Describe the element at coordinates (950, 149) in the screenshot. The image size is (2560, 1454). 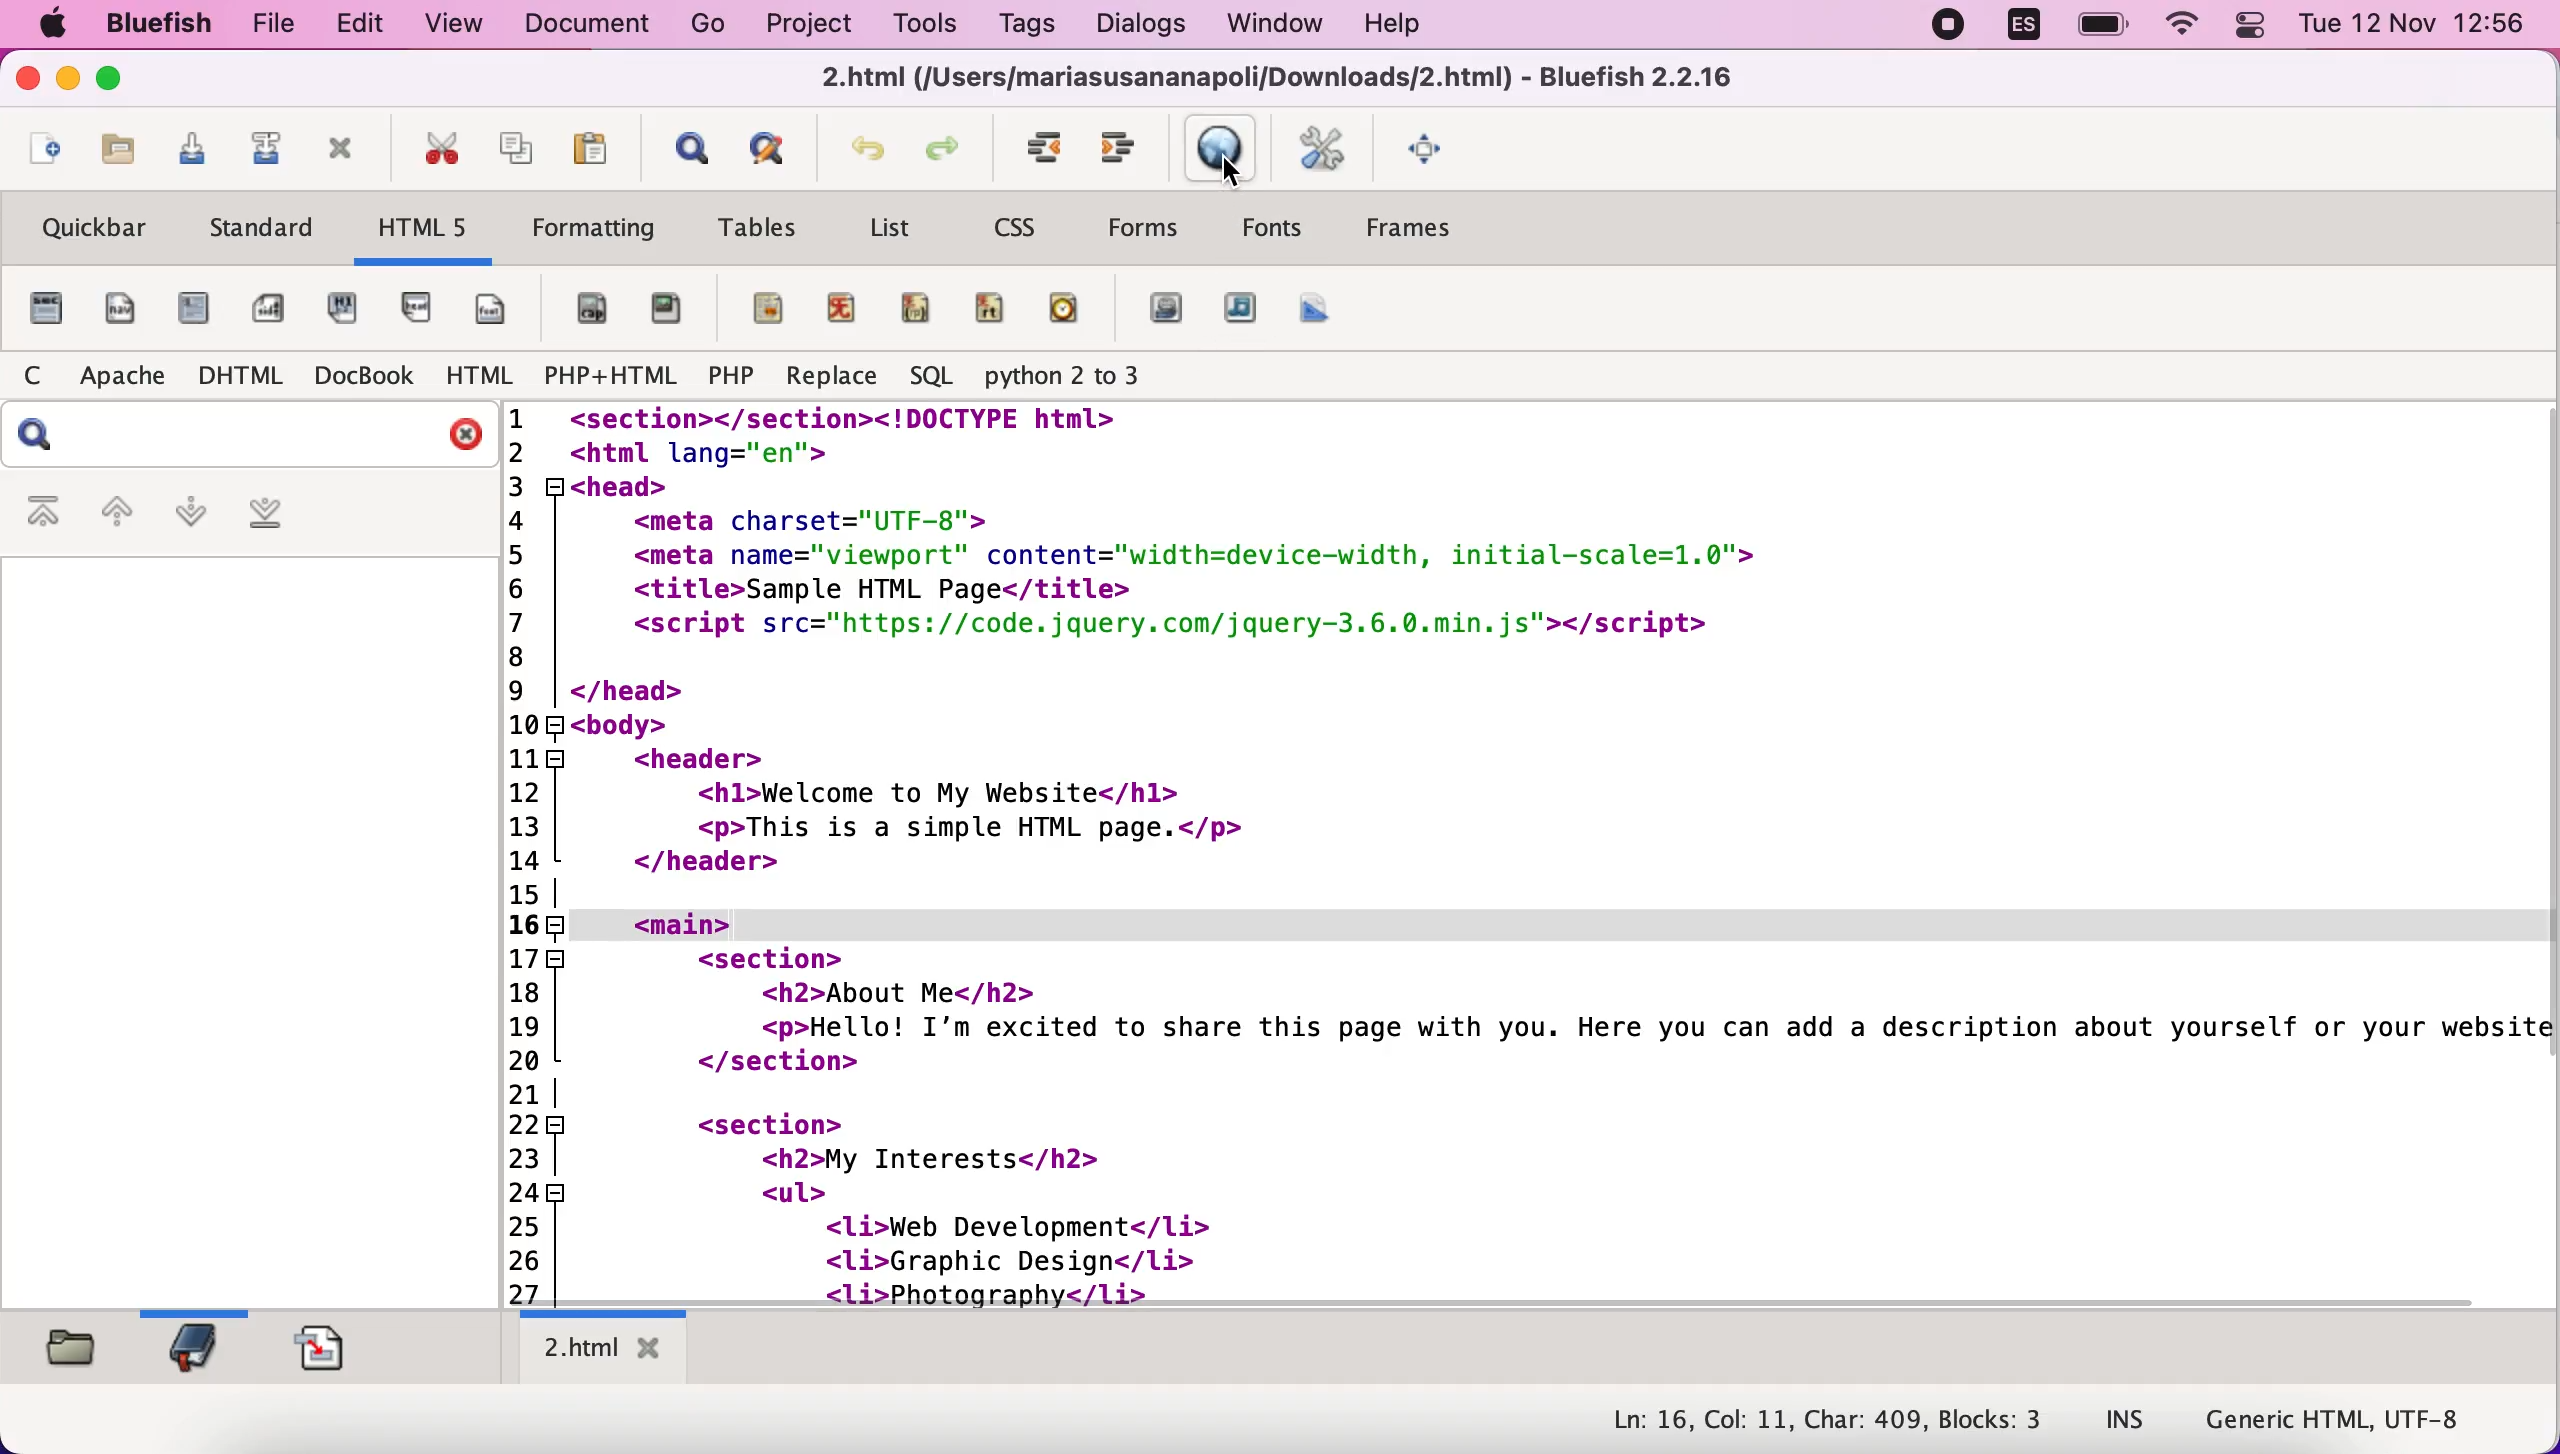
I see `redo` at that location.